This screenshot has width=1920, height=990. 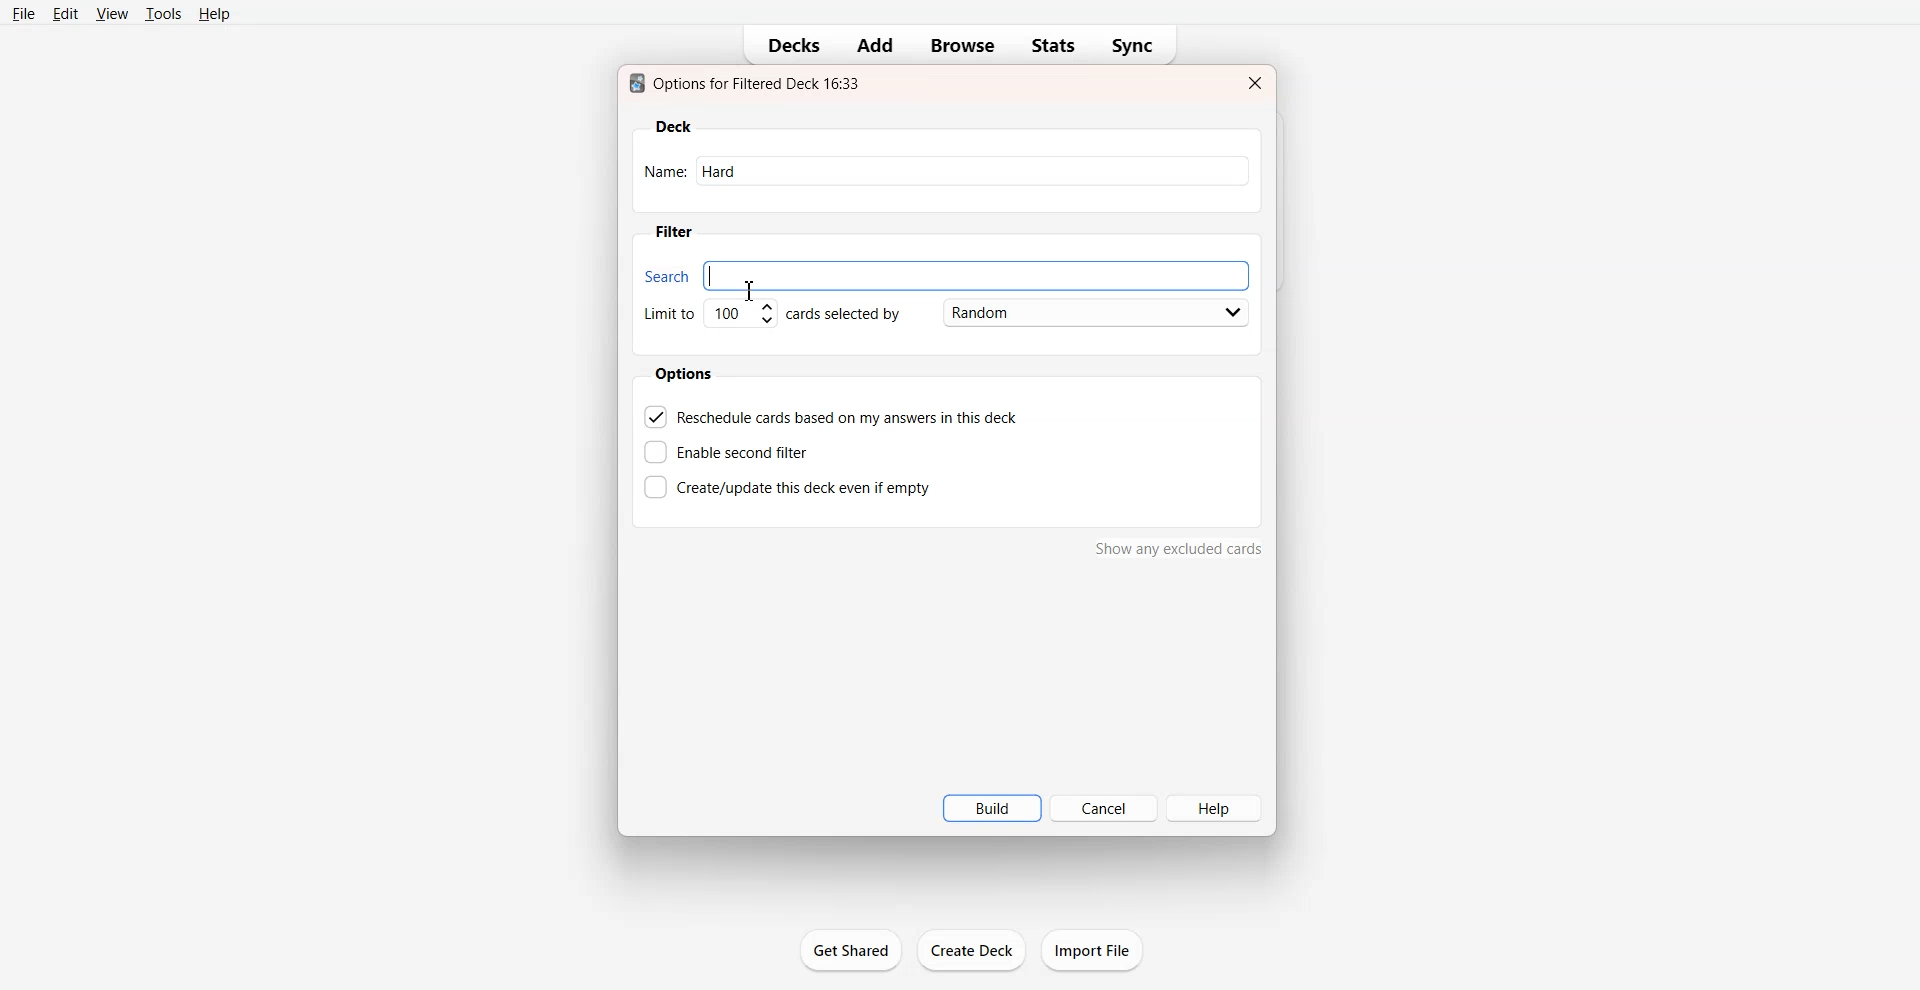 What do you see at coordinates (687, 374) in the screenshot?
I see `Options` at bounding box center [687, 374].